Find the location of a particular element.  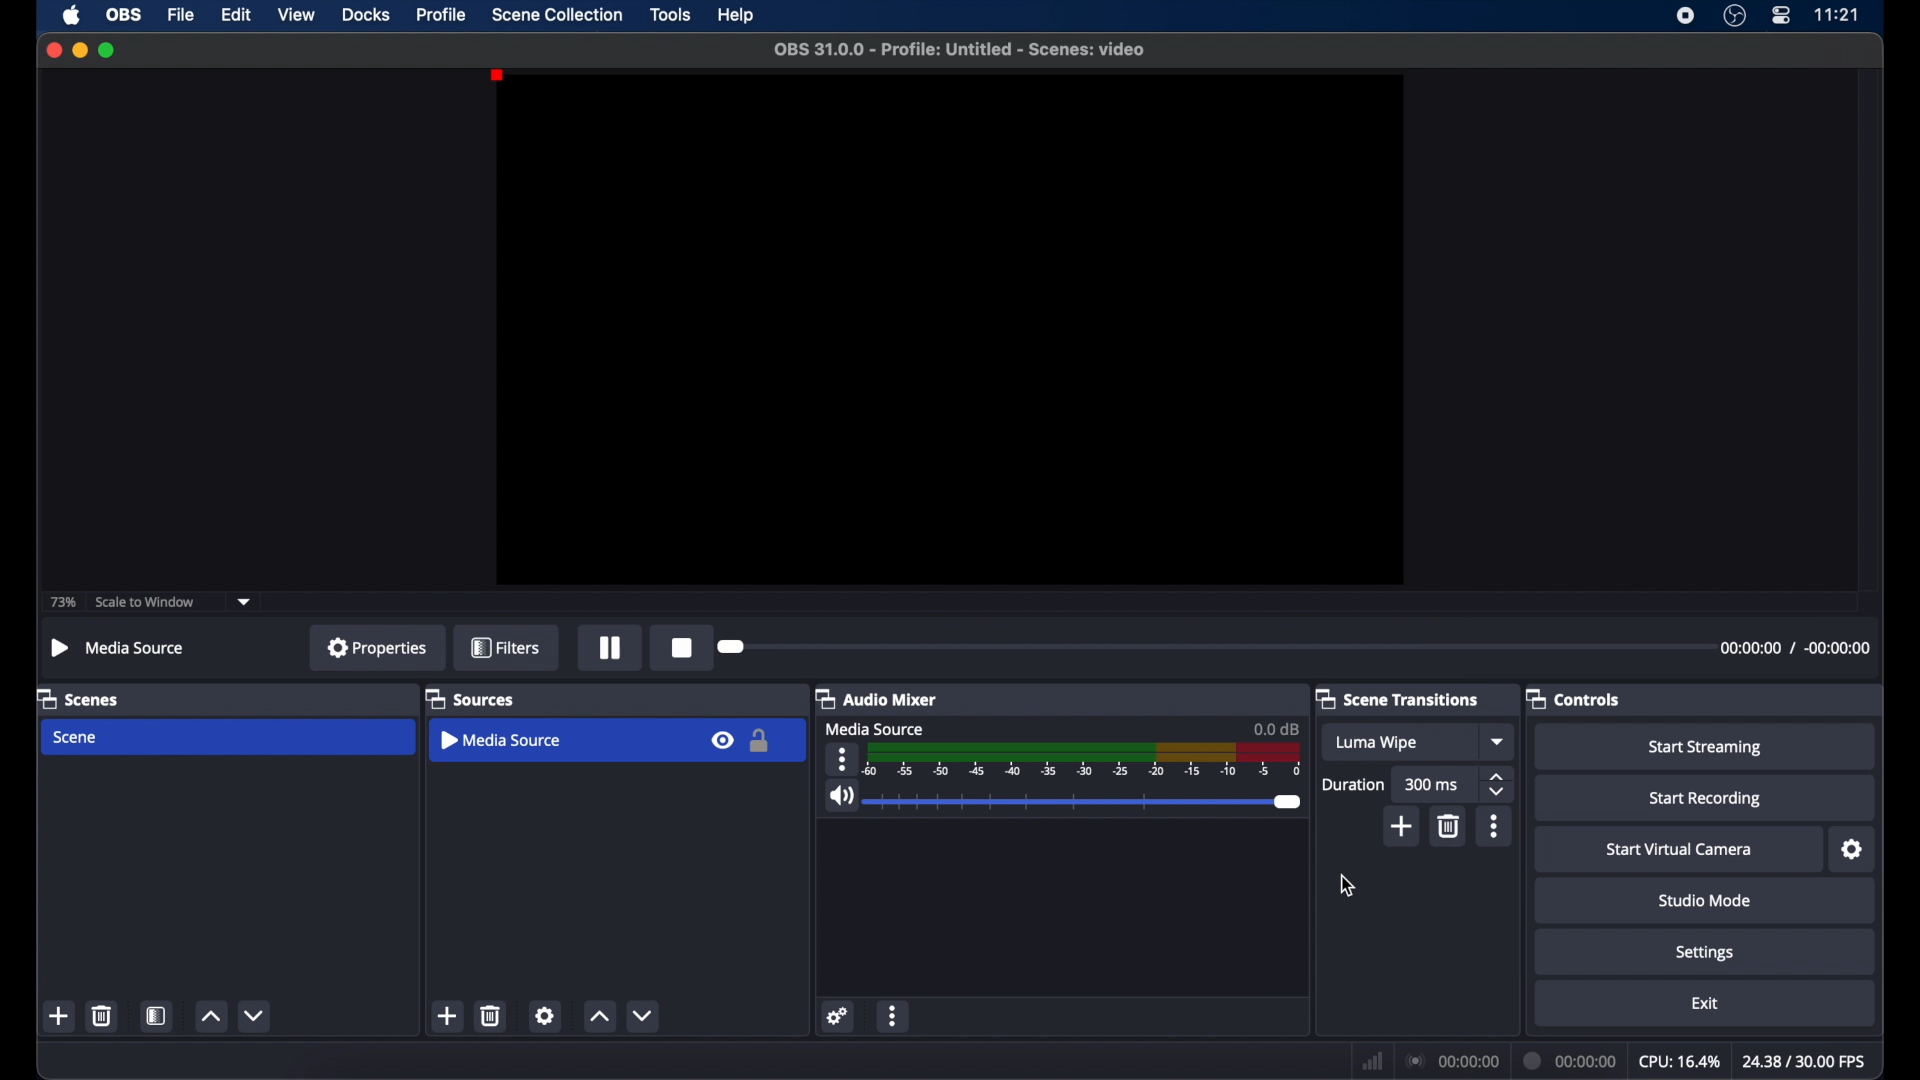

delete is located at coordinates (1450, 826).